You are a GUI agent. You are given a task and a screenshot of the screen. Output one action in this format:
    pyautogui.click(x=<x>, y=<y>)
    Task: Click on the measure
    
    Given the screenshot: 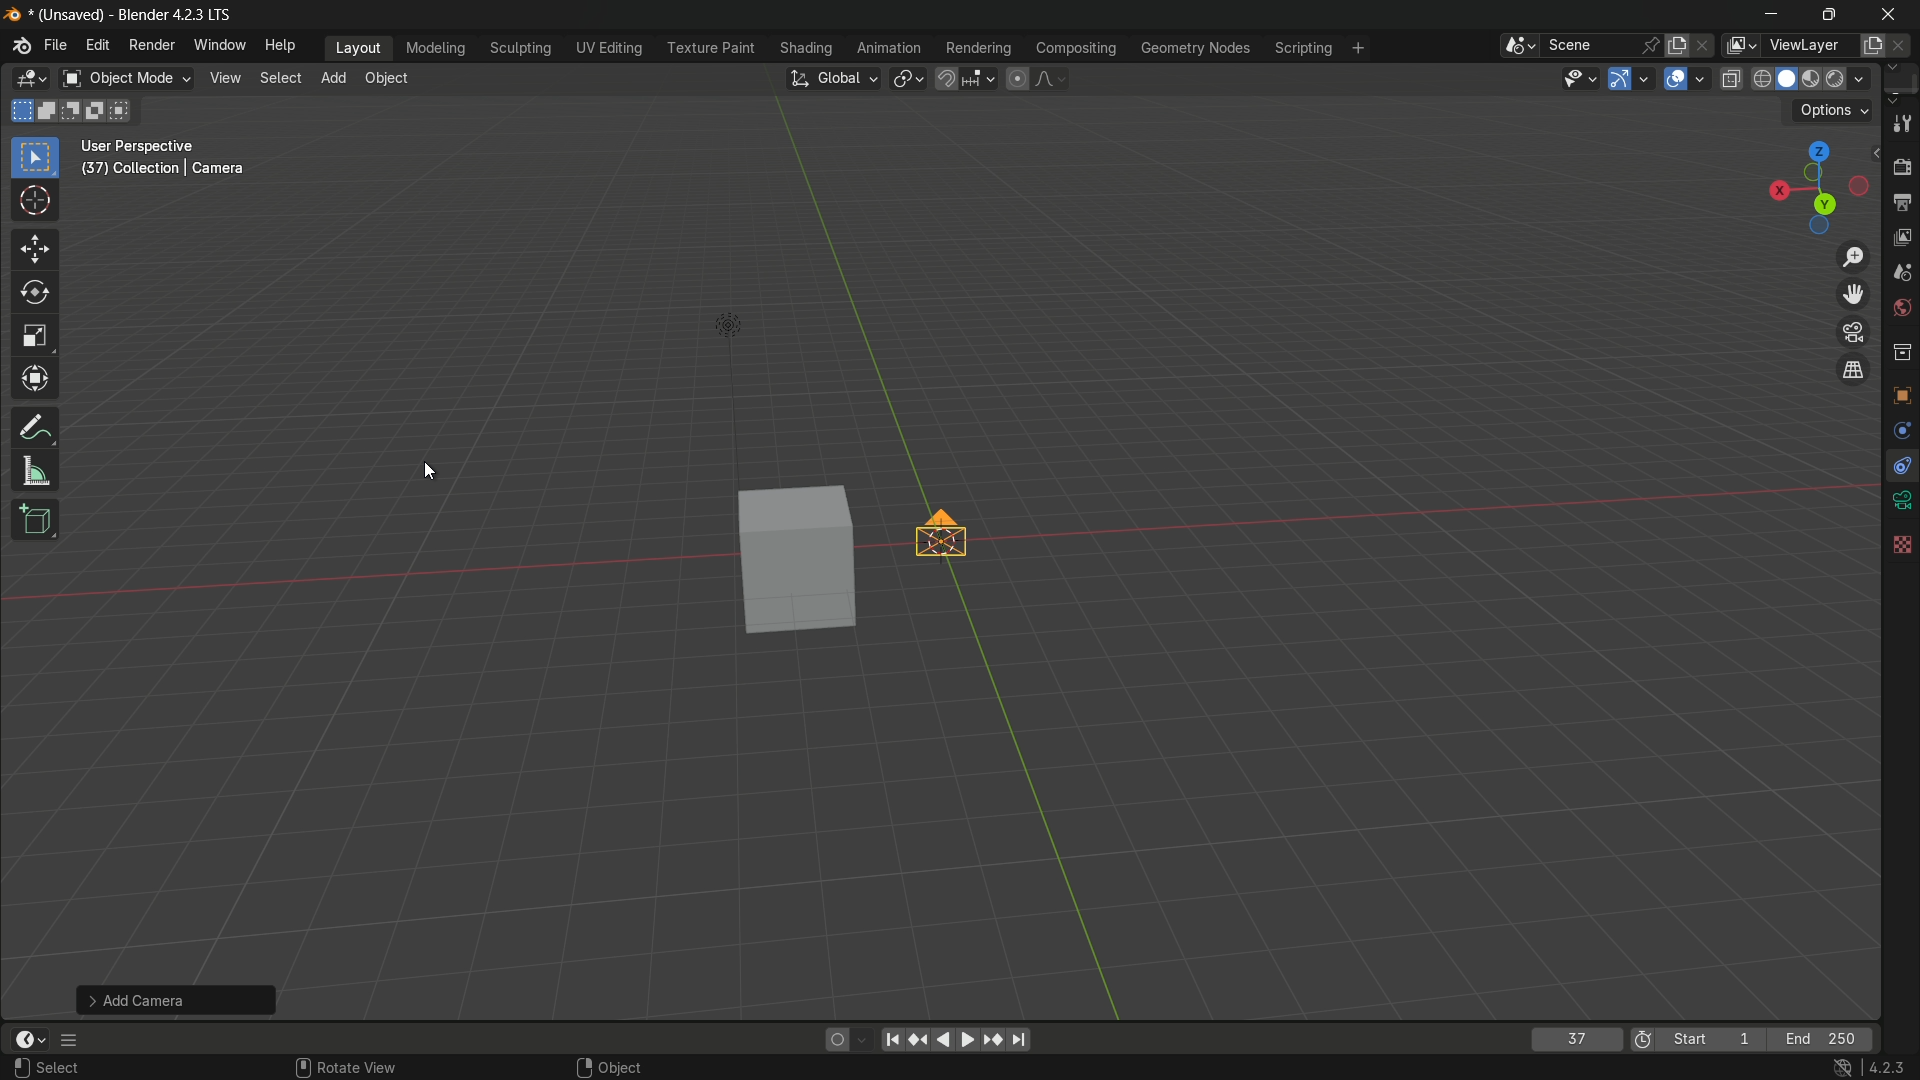 What is the action you would take?
    pyautogui.click(x=35, y=474)
    